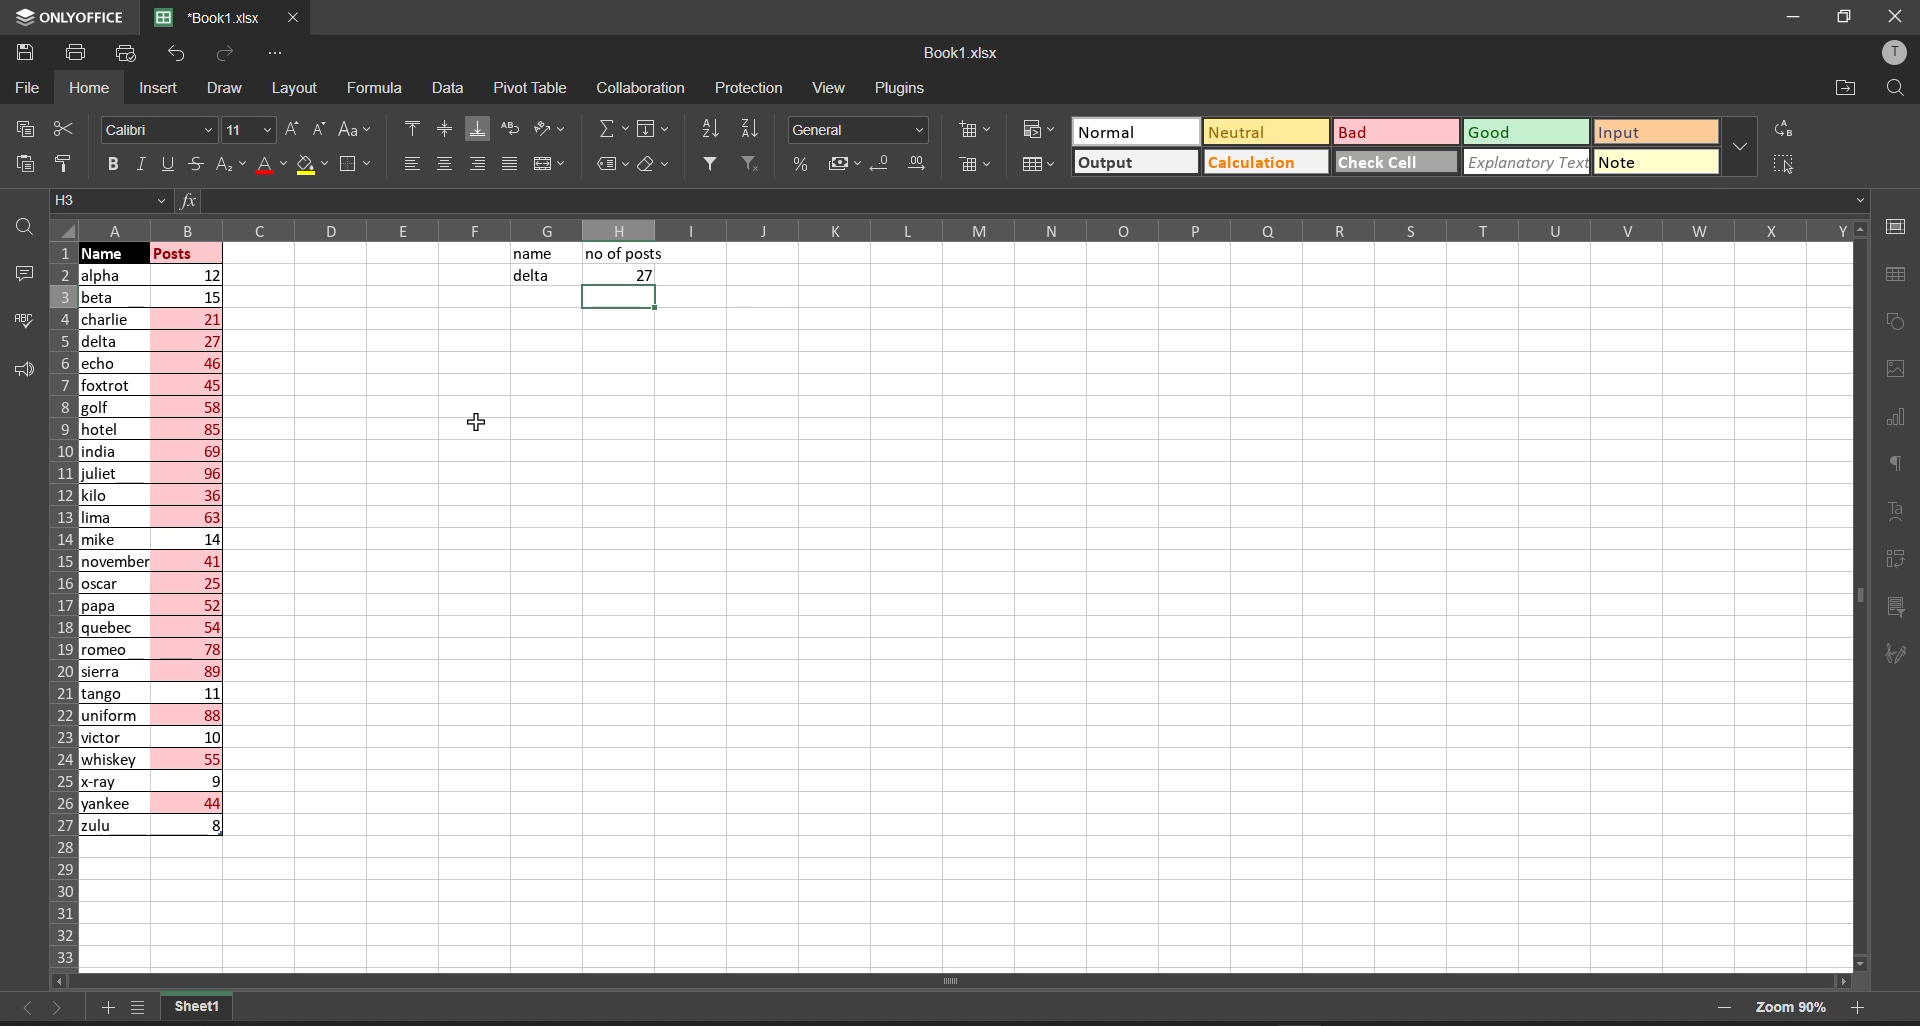 This screenshot has width=1920, height=1026. What do you see at coordinates (920, 166) in the screenshot?
I see `increase decimal` at bounding box center [920, 166].